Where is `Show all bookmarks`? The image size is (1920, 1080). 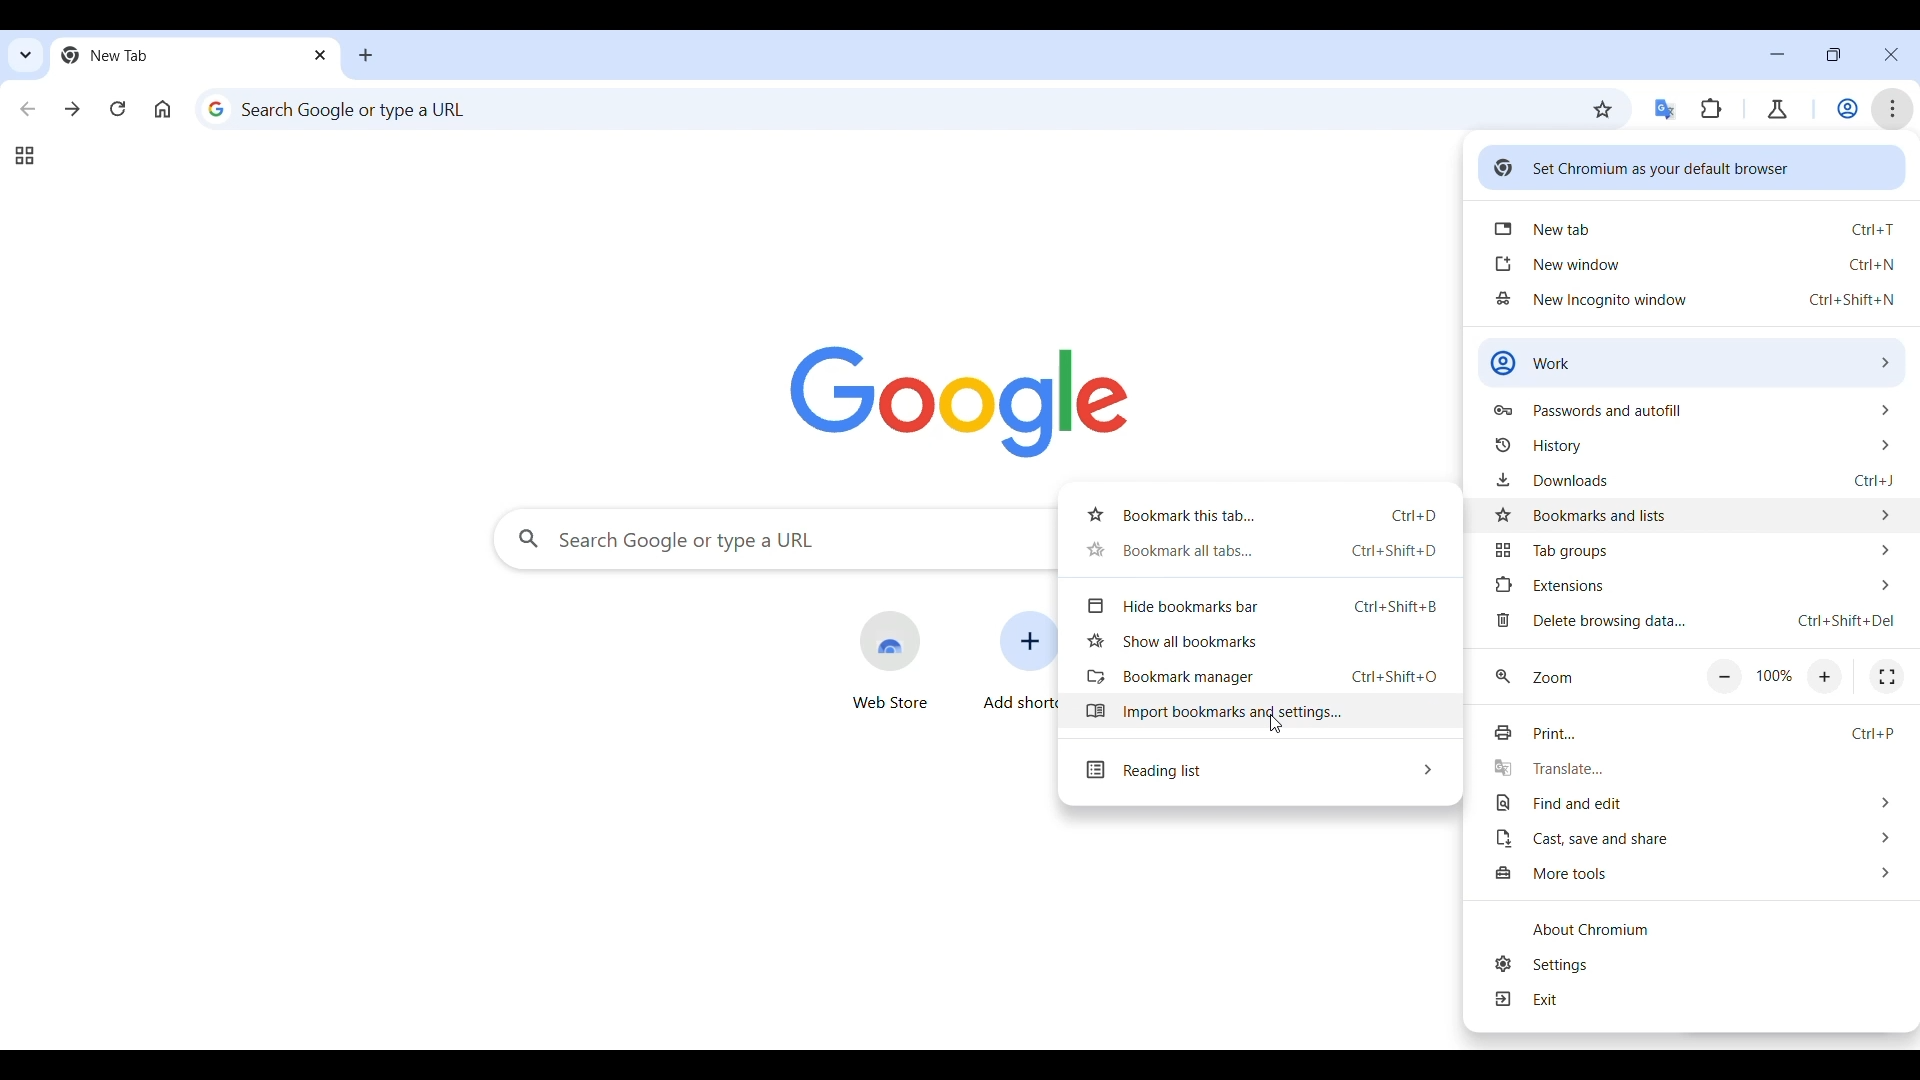
Show all bookmarks is located at coordinates (1260, 640).